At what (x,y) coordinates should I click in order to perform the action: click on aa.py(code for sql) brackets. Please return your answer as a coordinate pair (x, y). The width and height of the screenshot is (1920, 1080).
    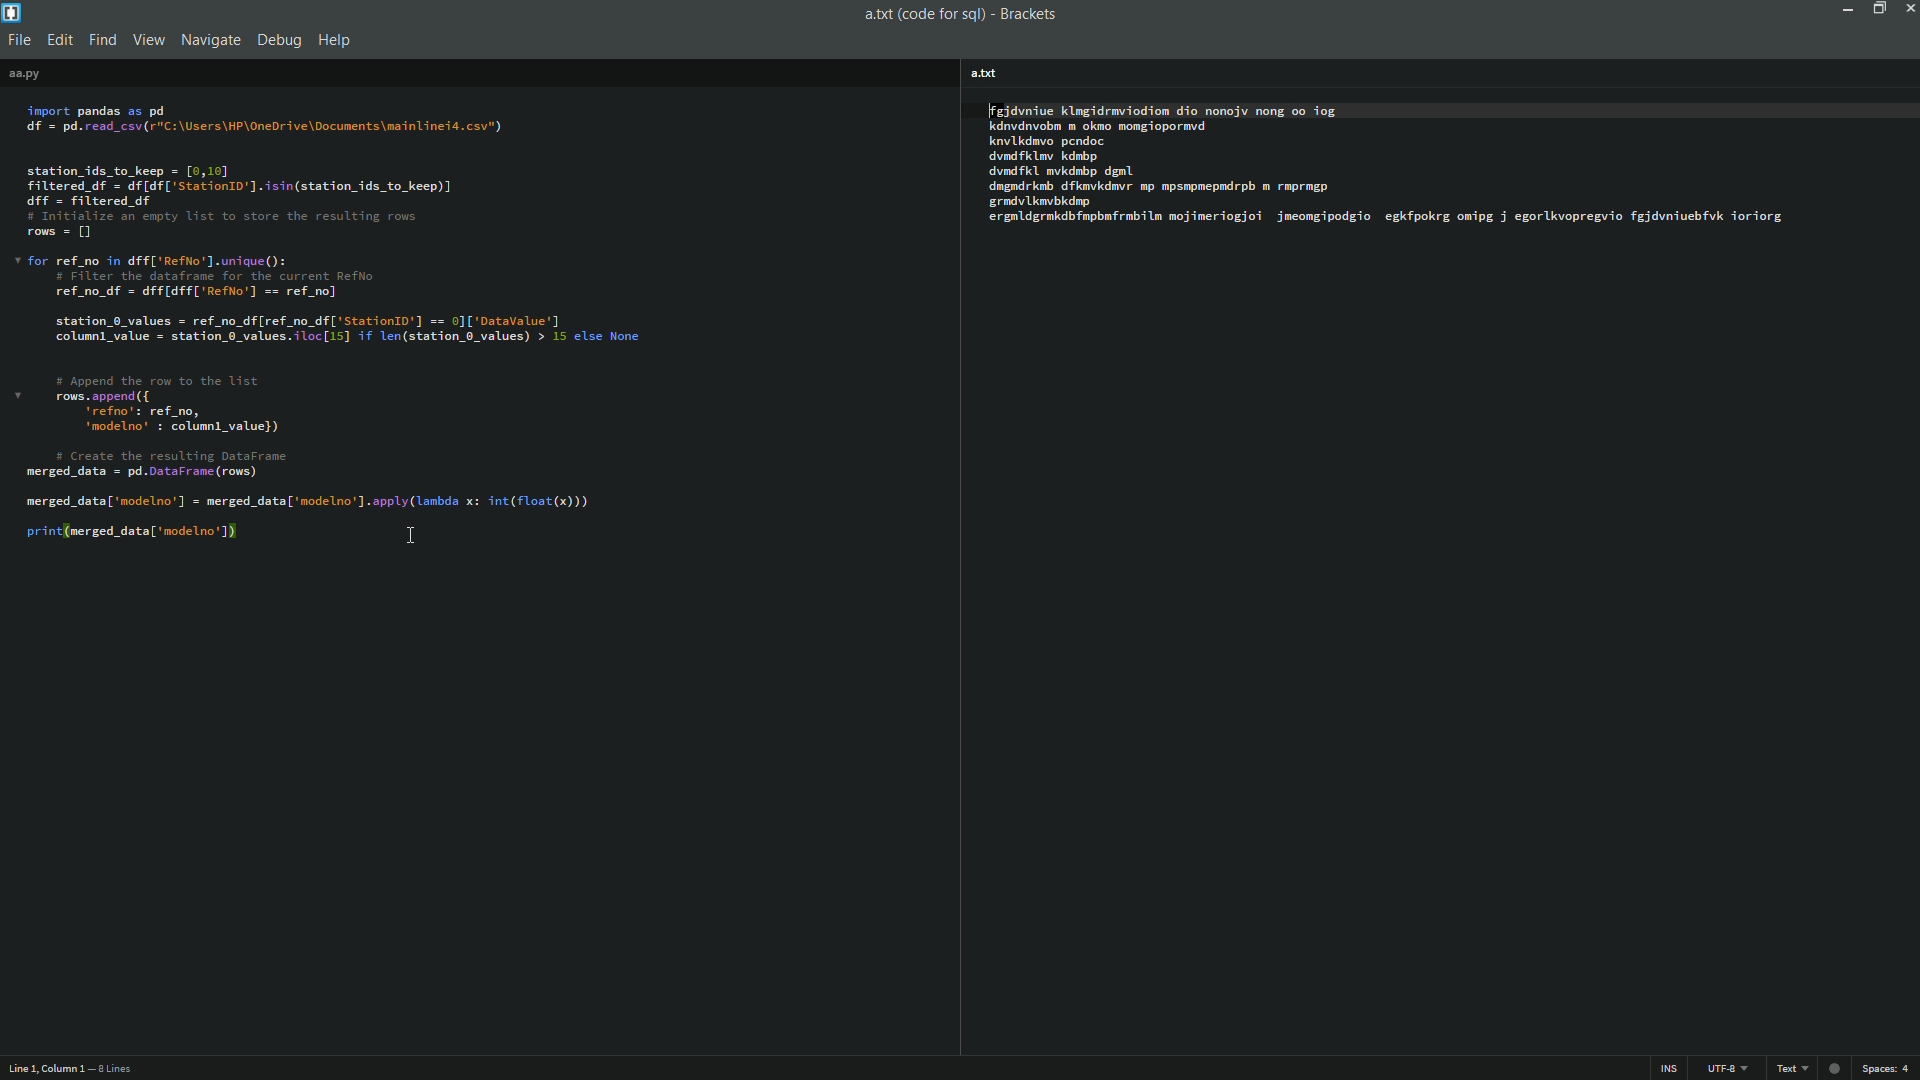
    Looking at the image, I should click on (957, 14).